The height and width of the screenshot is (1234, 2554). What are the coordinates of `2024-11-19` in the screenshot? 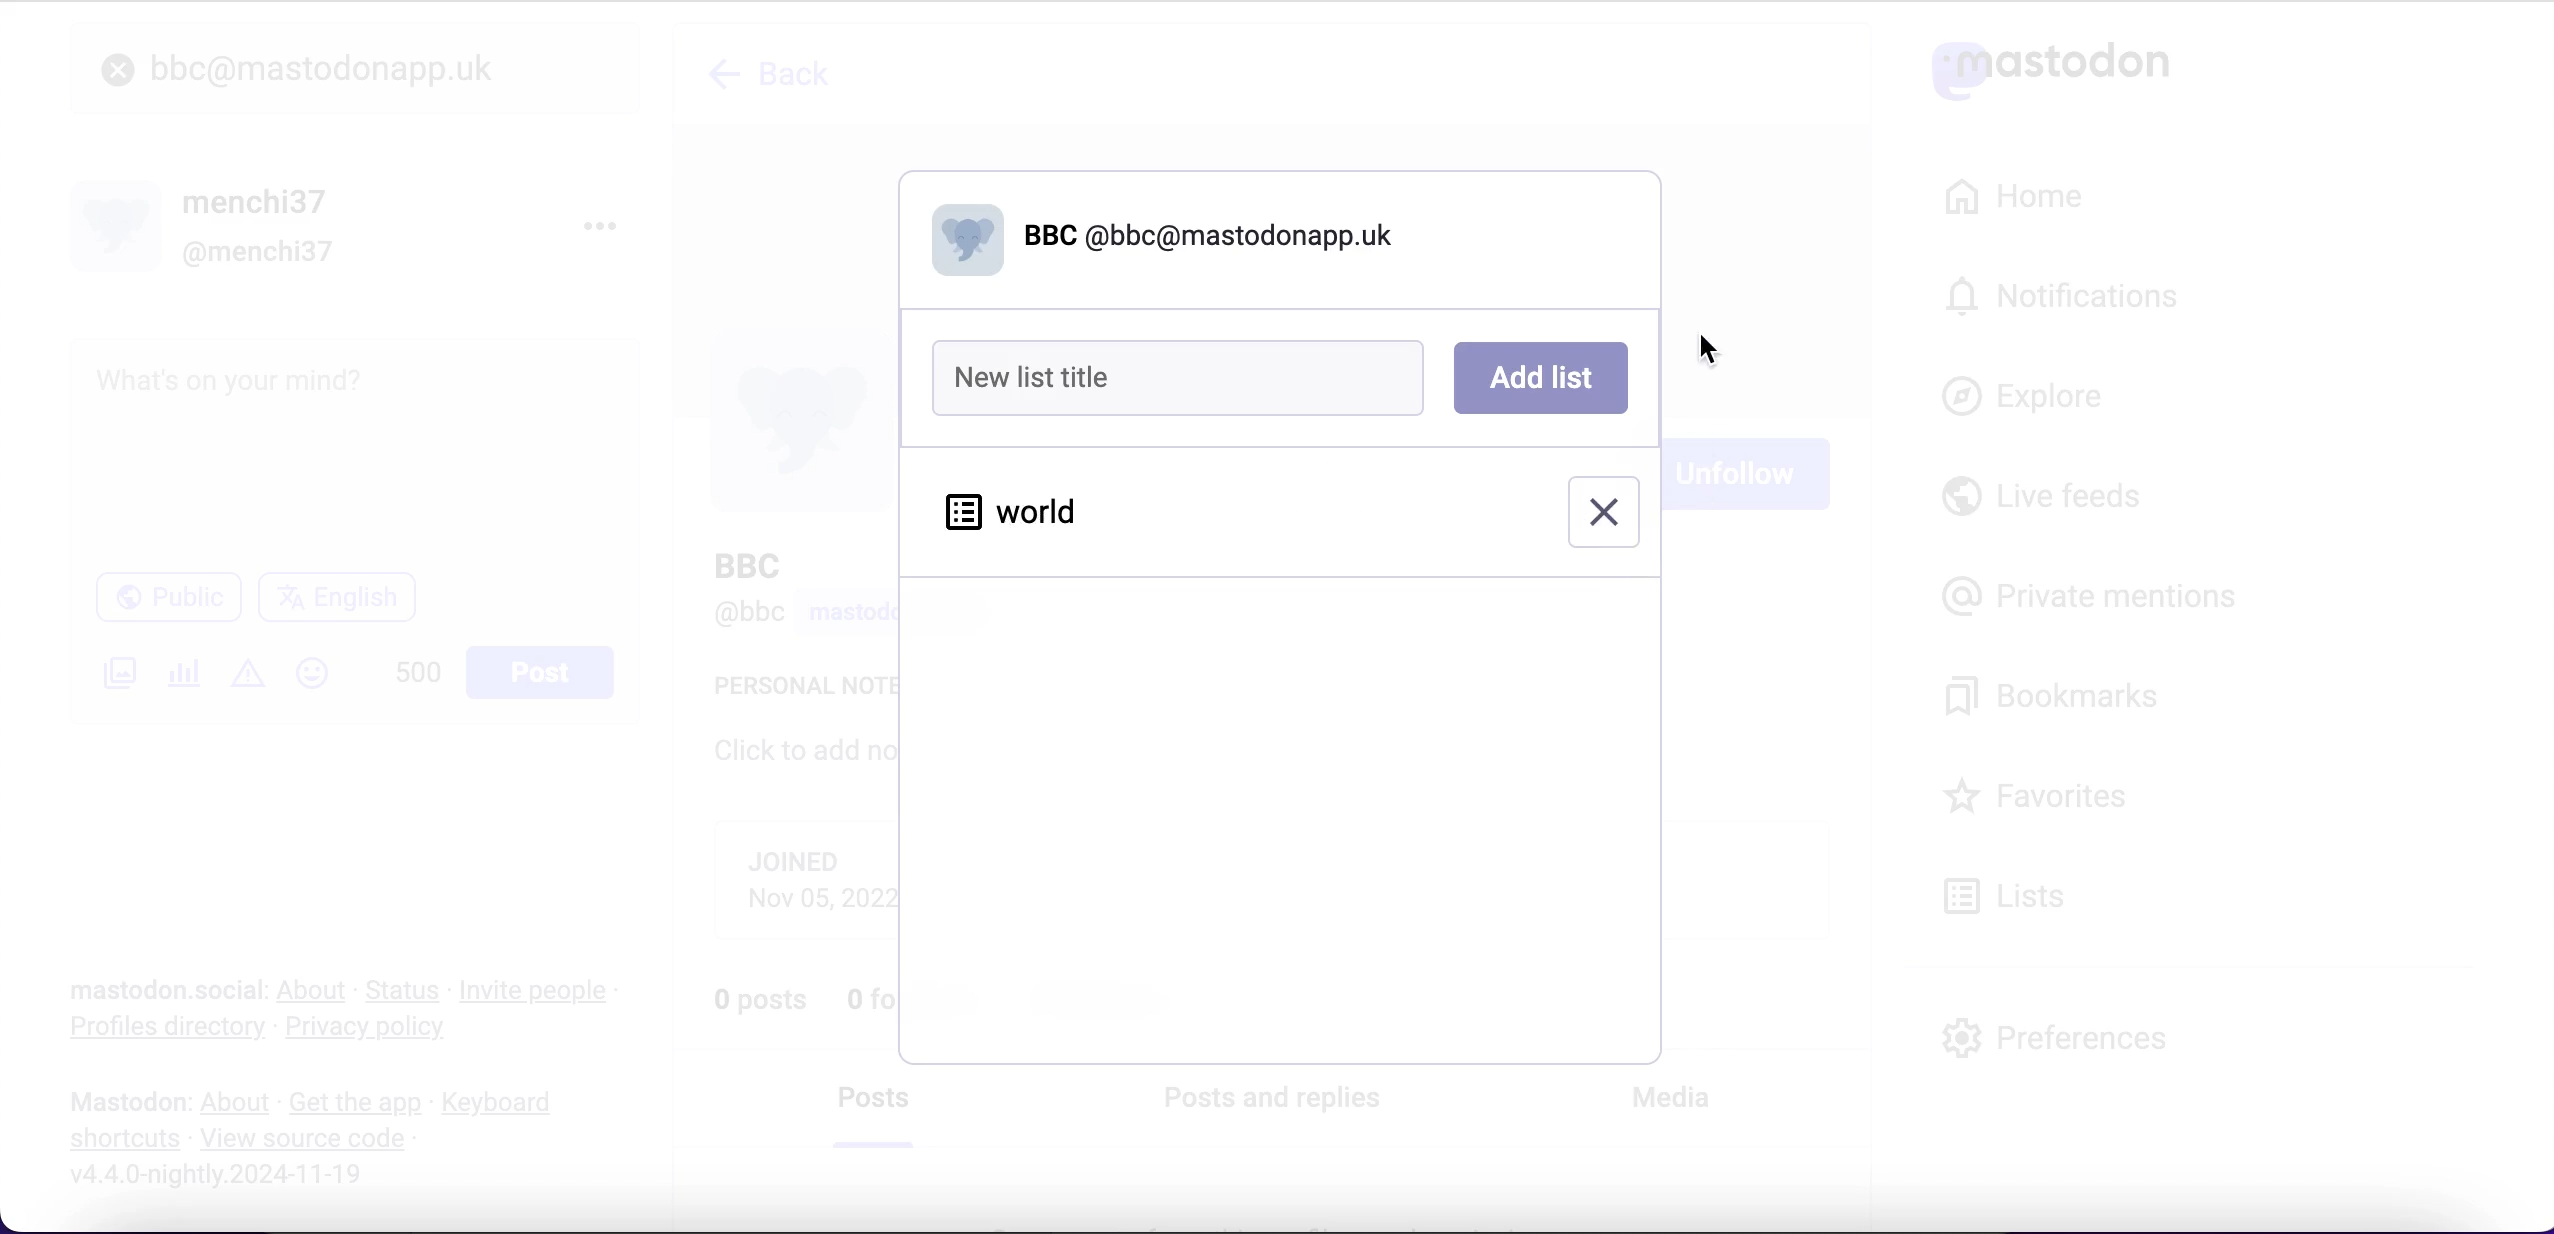 It's located at (231, 1173).